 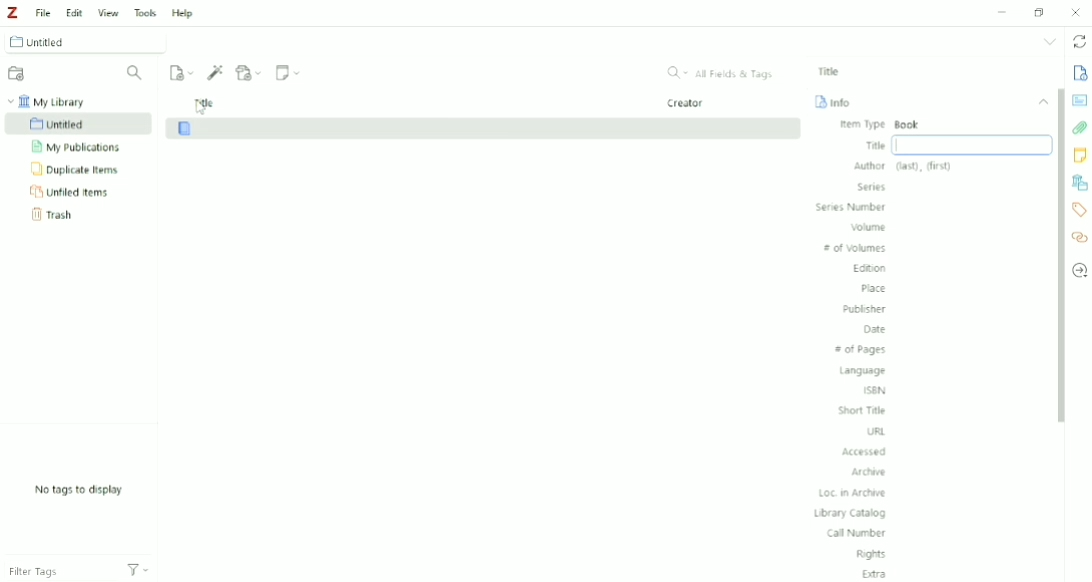 What do you see at coordinates (687, 104) in the screenshot?
I see `Creator` at bounding box center [687, 104].